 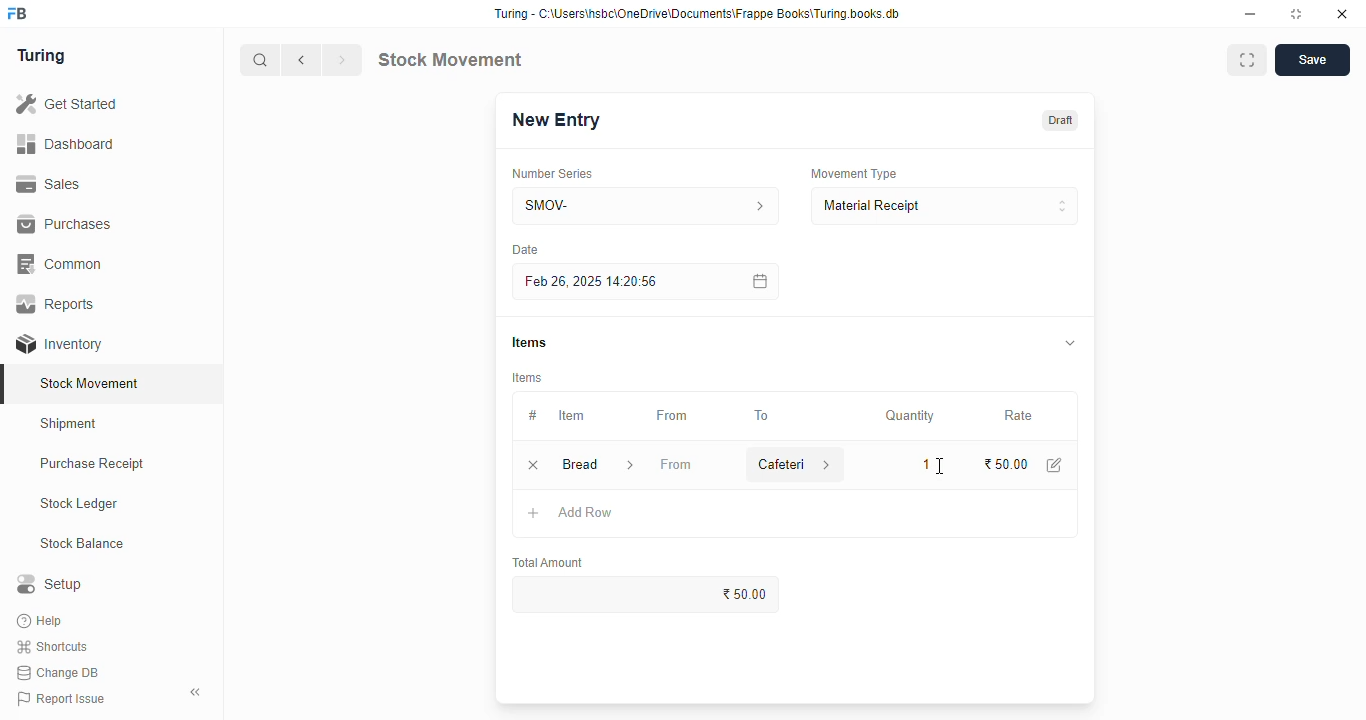 I want to click on change DB, so click(x=58, y=673).